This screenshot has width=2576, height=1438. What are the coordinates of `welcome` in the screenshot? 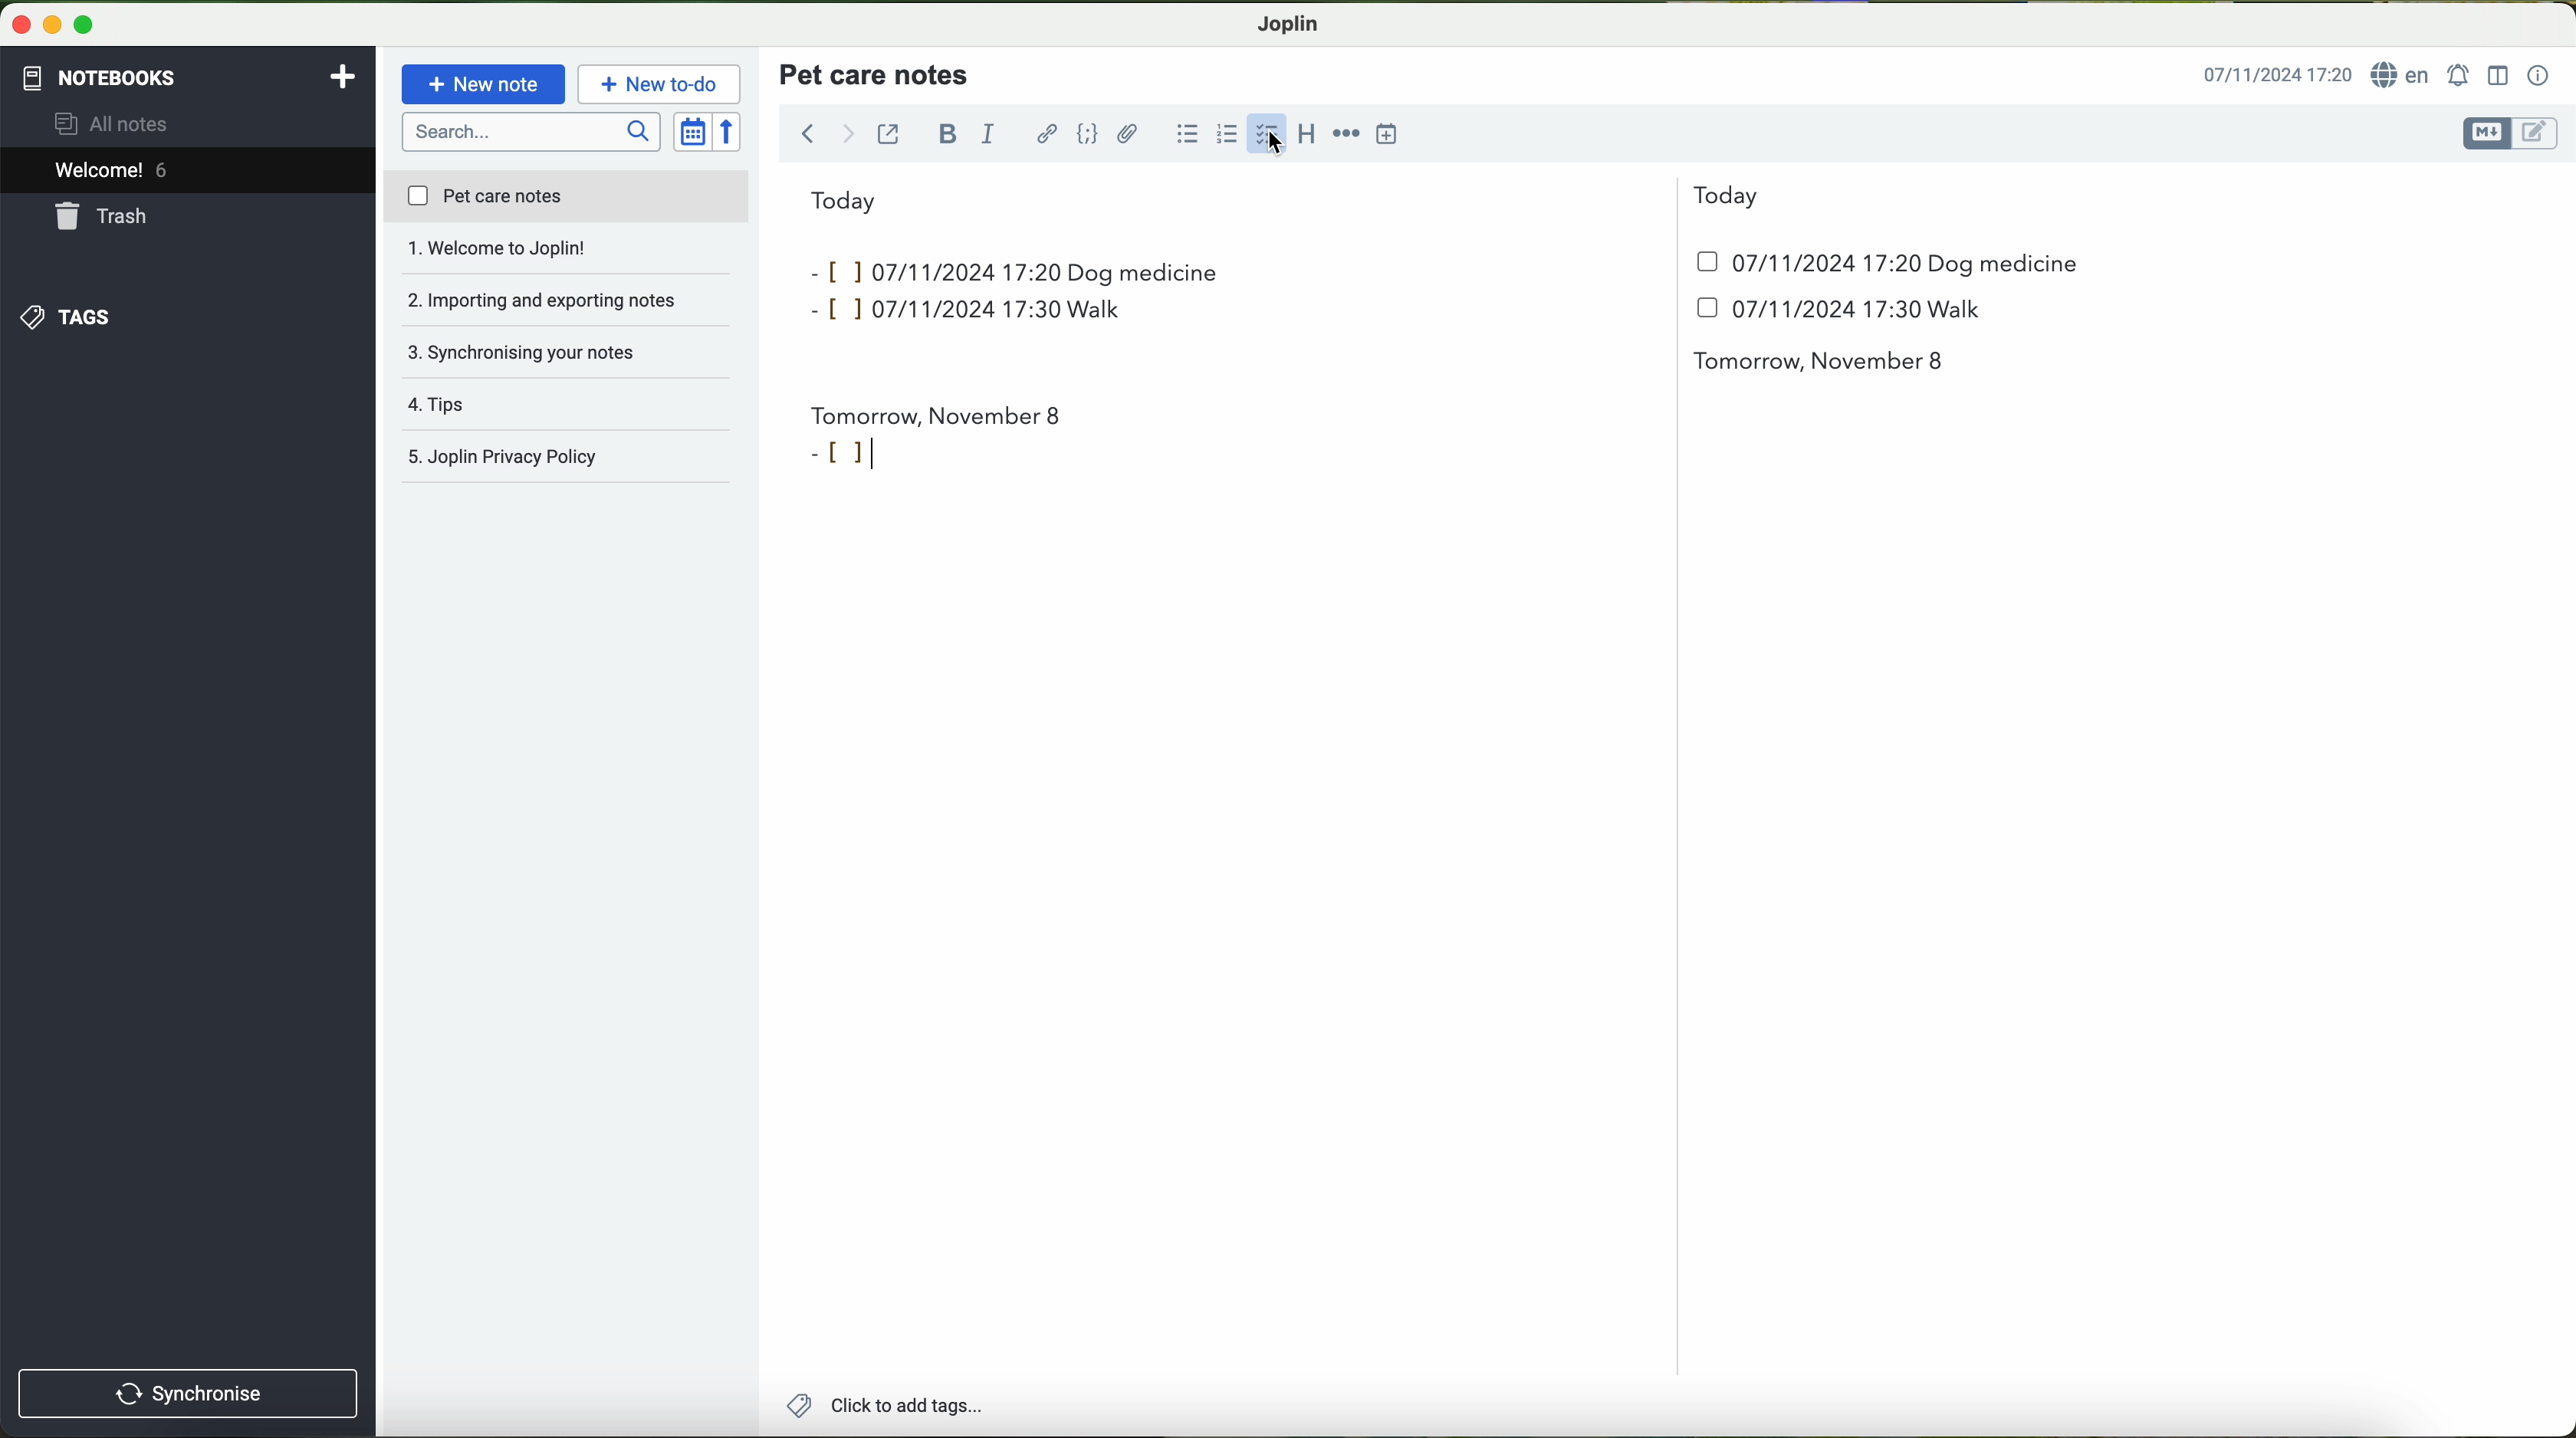 It's located at (187, 173).